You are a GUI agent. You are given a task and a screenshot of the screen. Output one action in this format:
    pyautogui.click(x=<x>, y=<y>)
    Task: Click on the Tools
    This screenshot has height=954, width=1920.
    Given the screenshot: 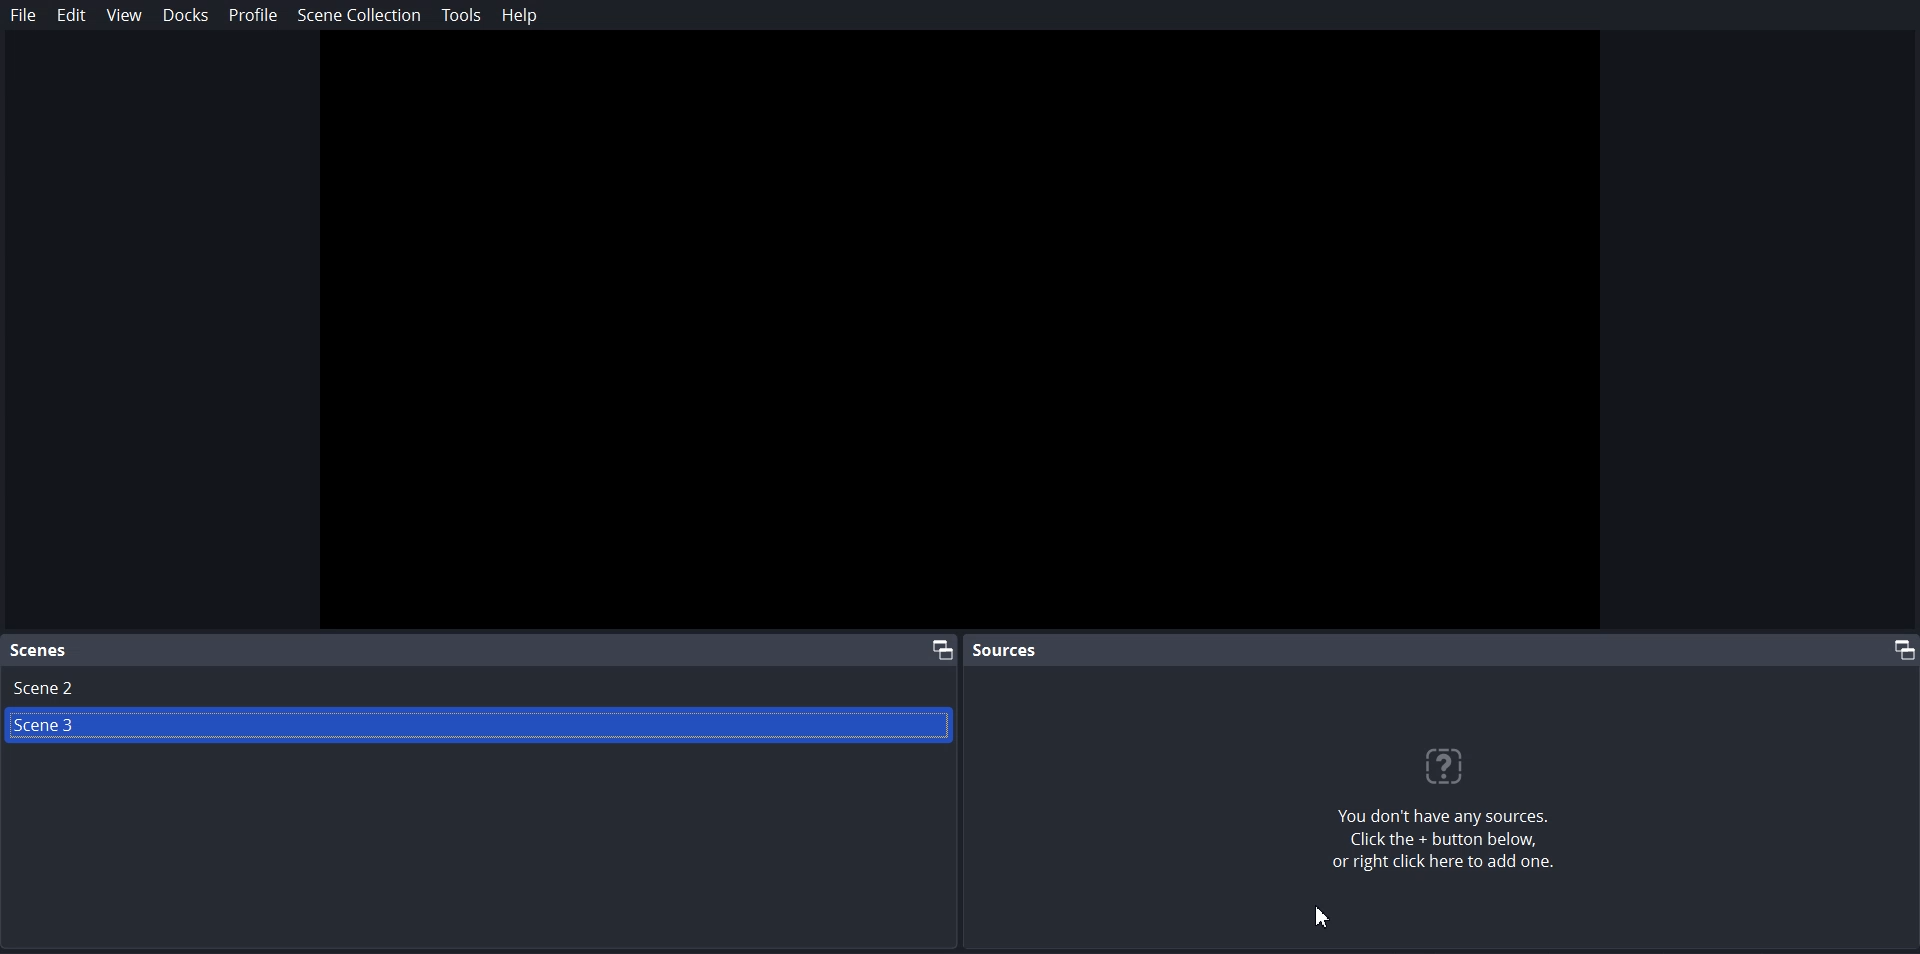 What is the action you would take?
    pyautogui.click(x=461, y=15)
    